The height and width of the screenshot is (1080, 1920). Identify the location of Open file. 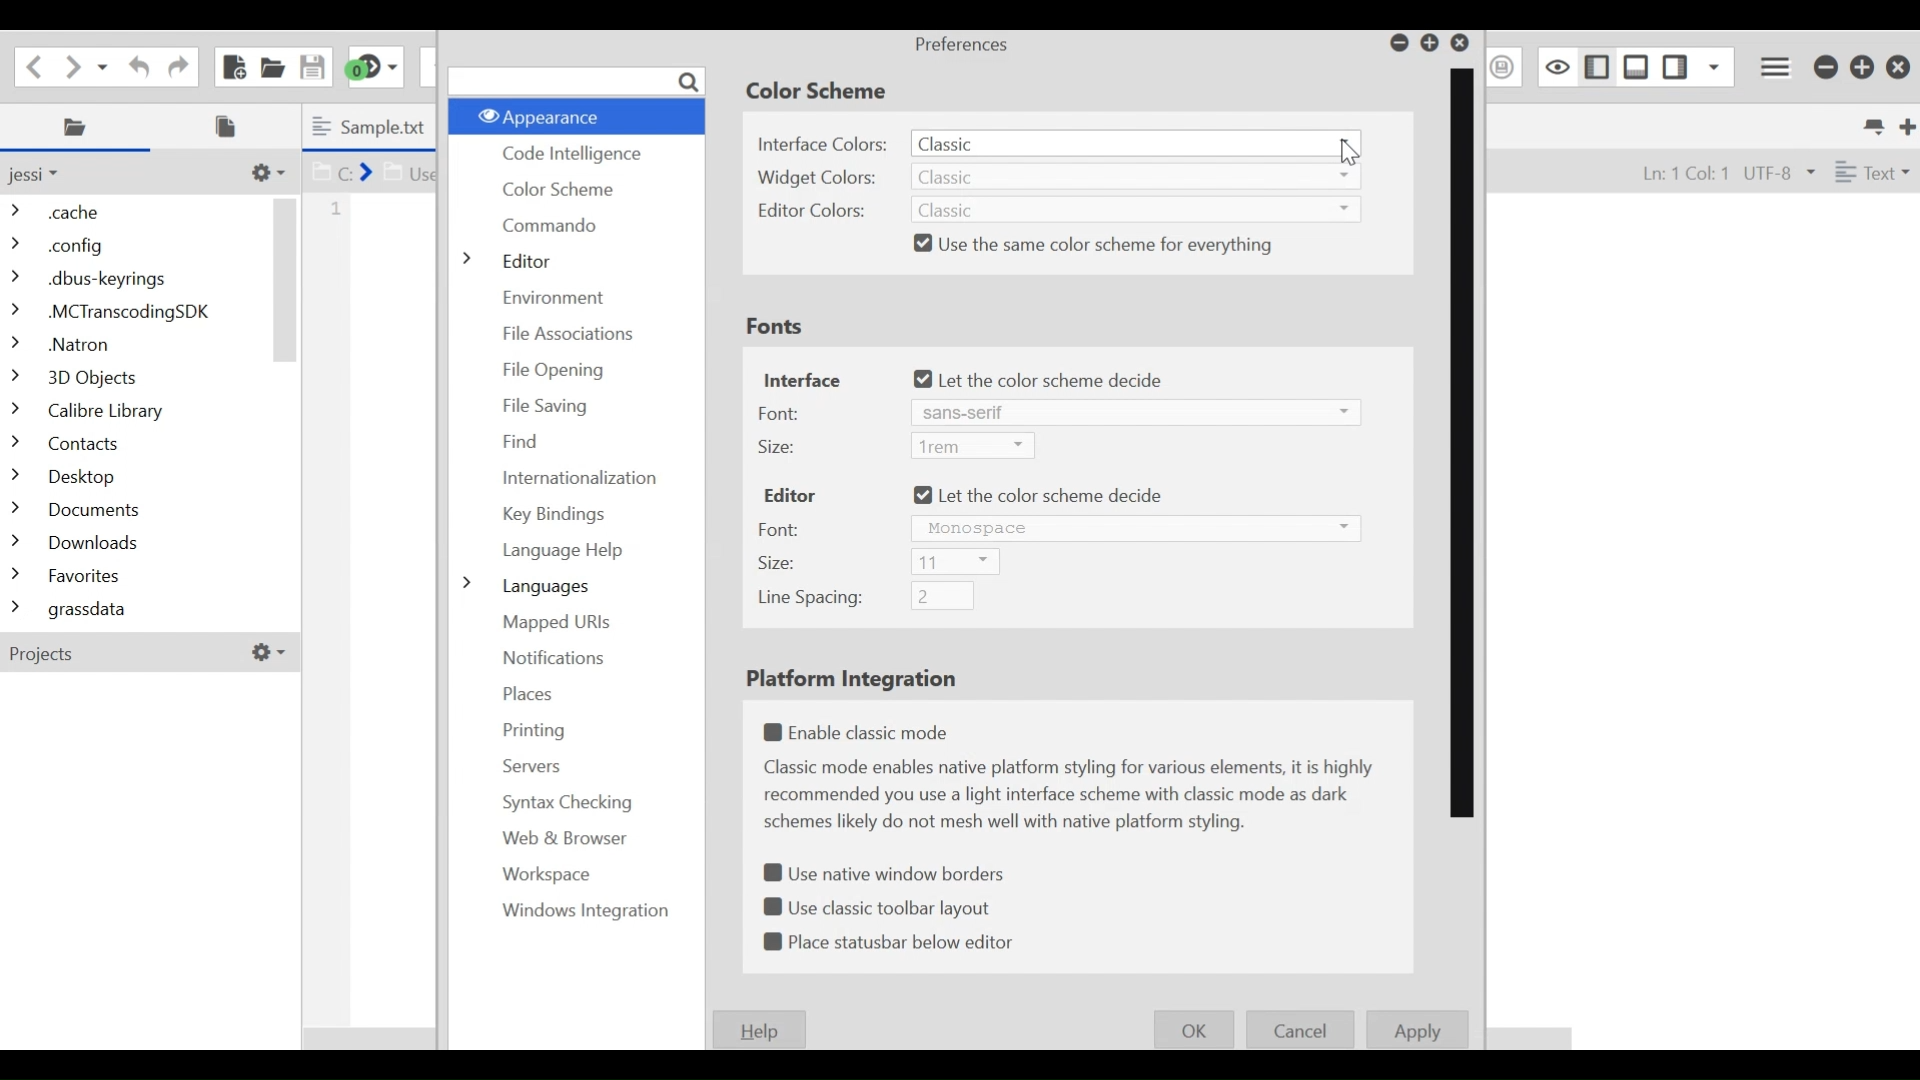
(272, 65).